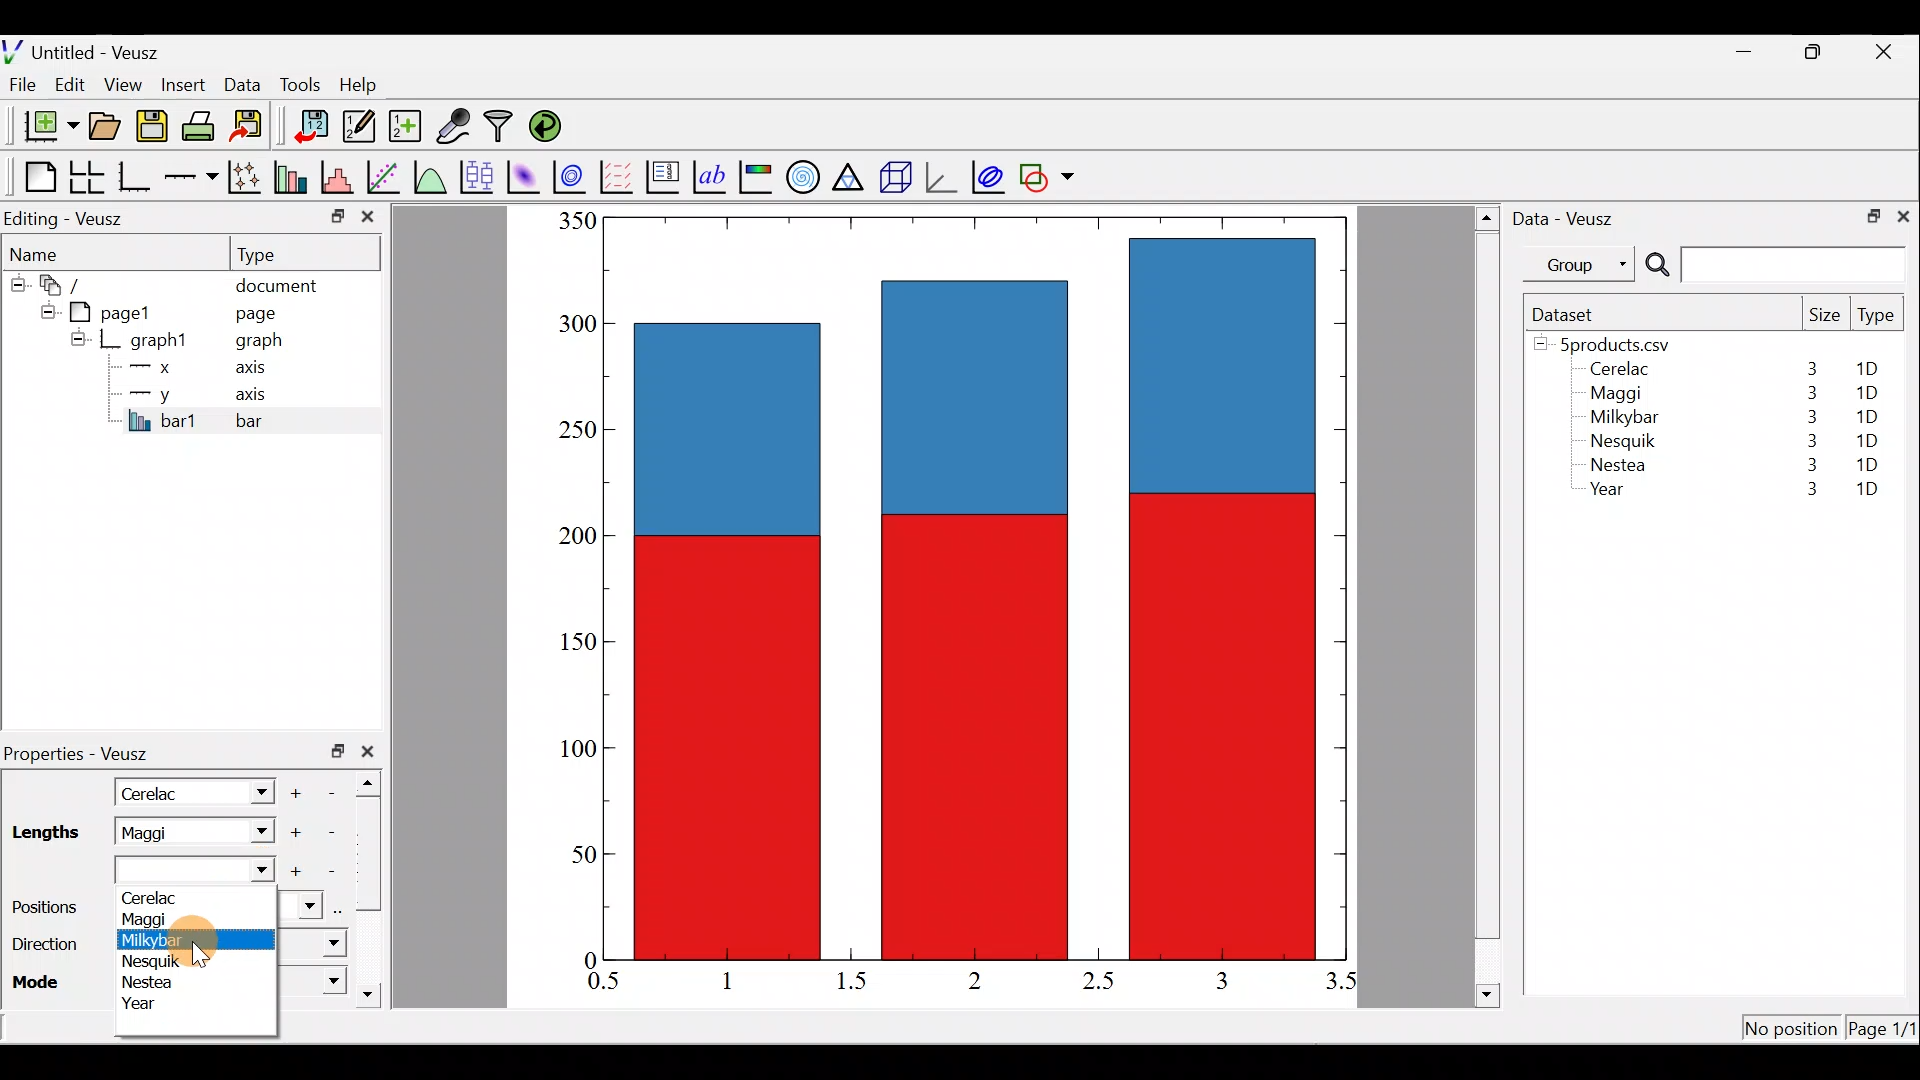 The height and width of the screenshot is (1080, 1920). Describe the element at coordinates (1098, 981) in the screenshot. I see `2.5` at that location.